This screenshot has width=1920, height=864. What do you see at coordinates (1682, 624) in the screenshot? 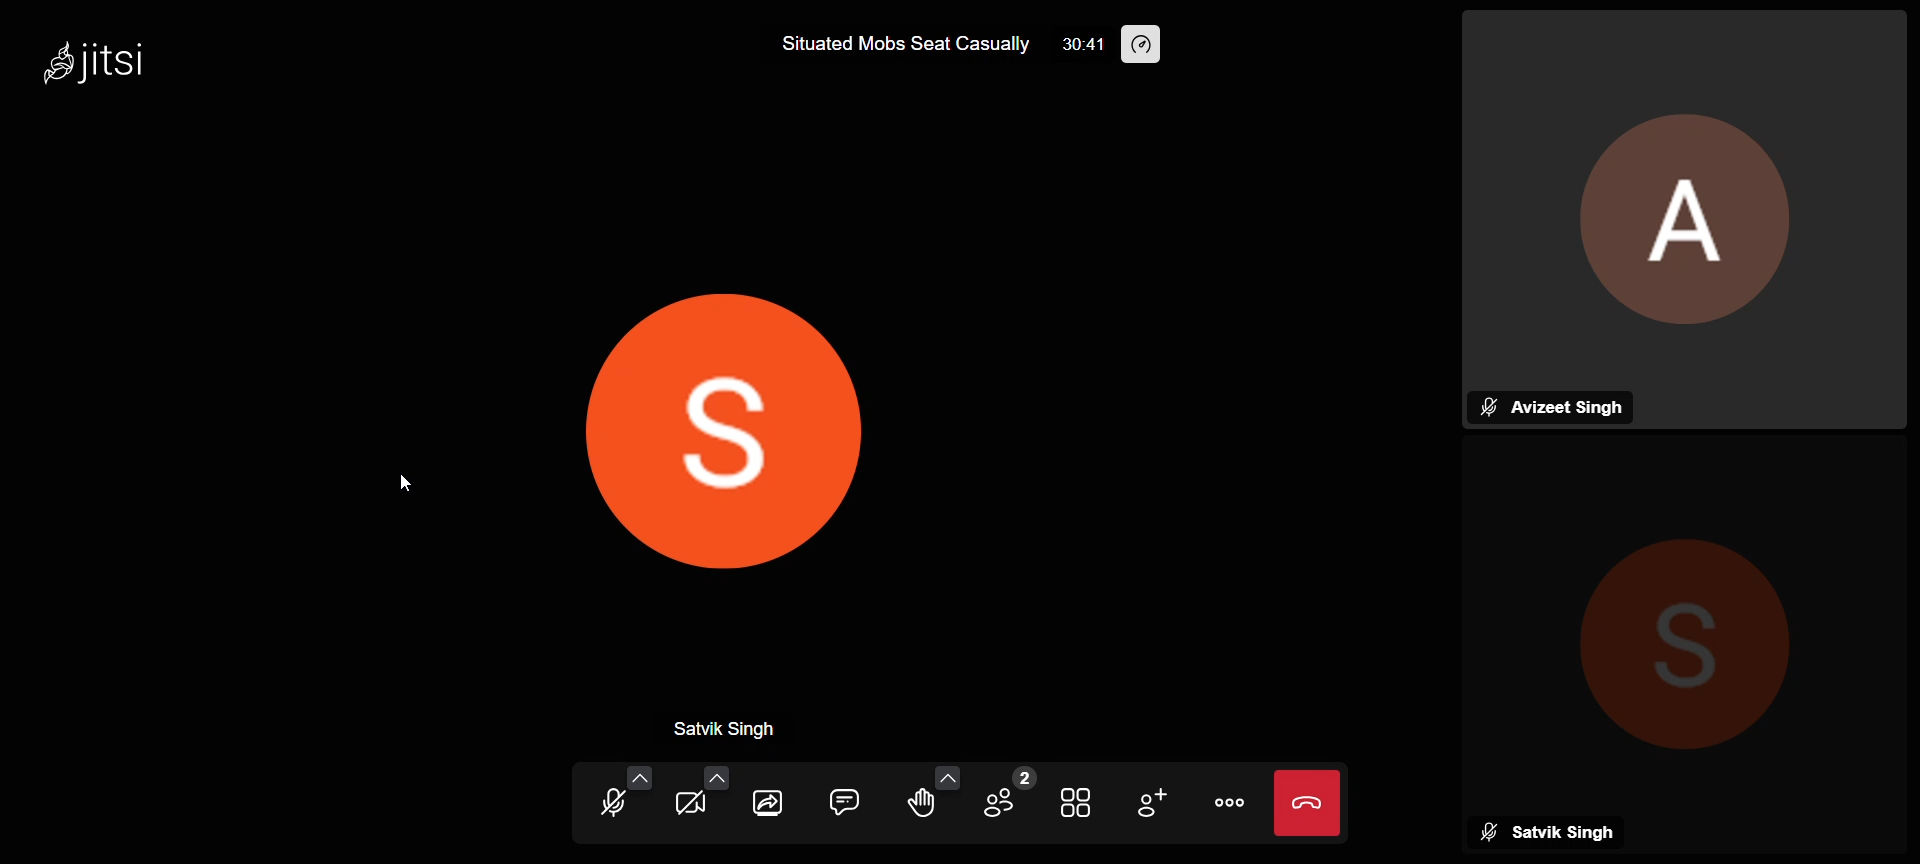
I see `participant focused` at bounding box center [1682, 624].